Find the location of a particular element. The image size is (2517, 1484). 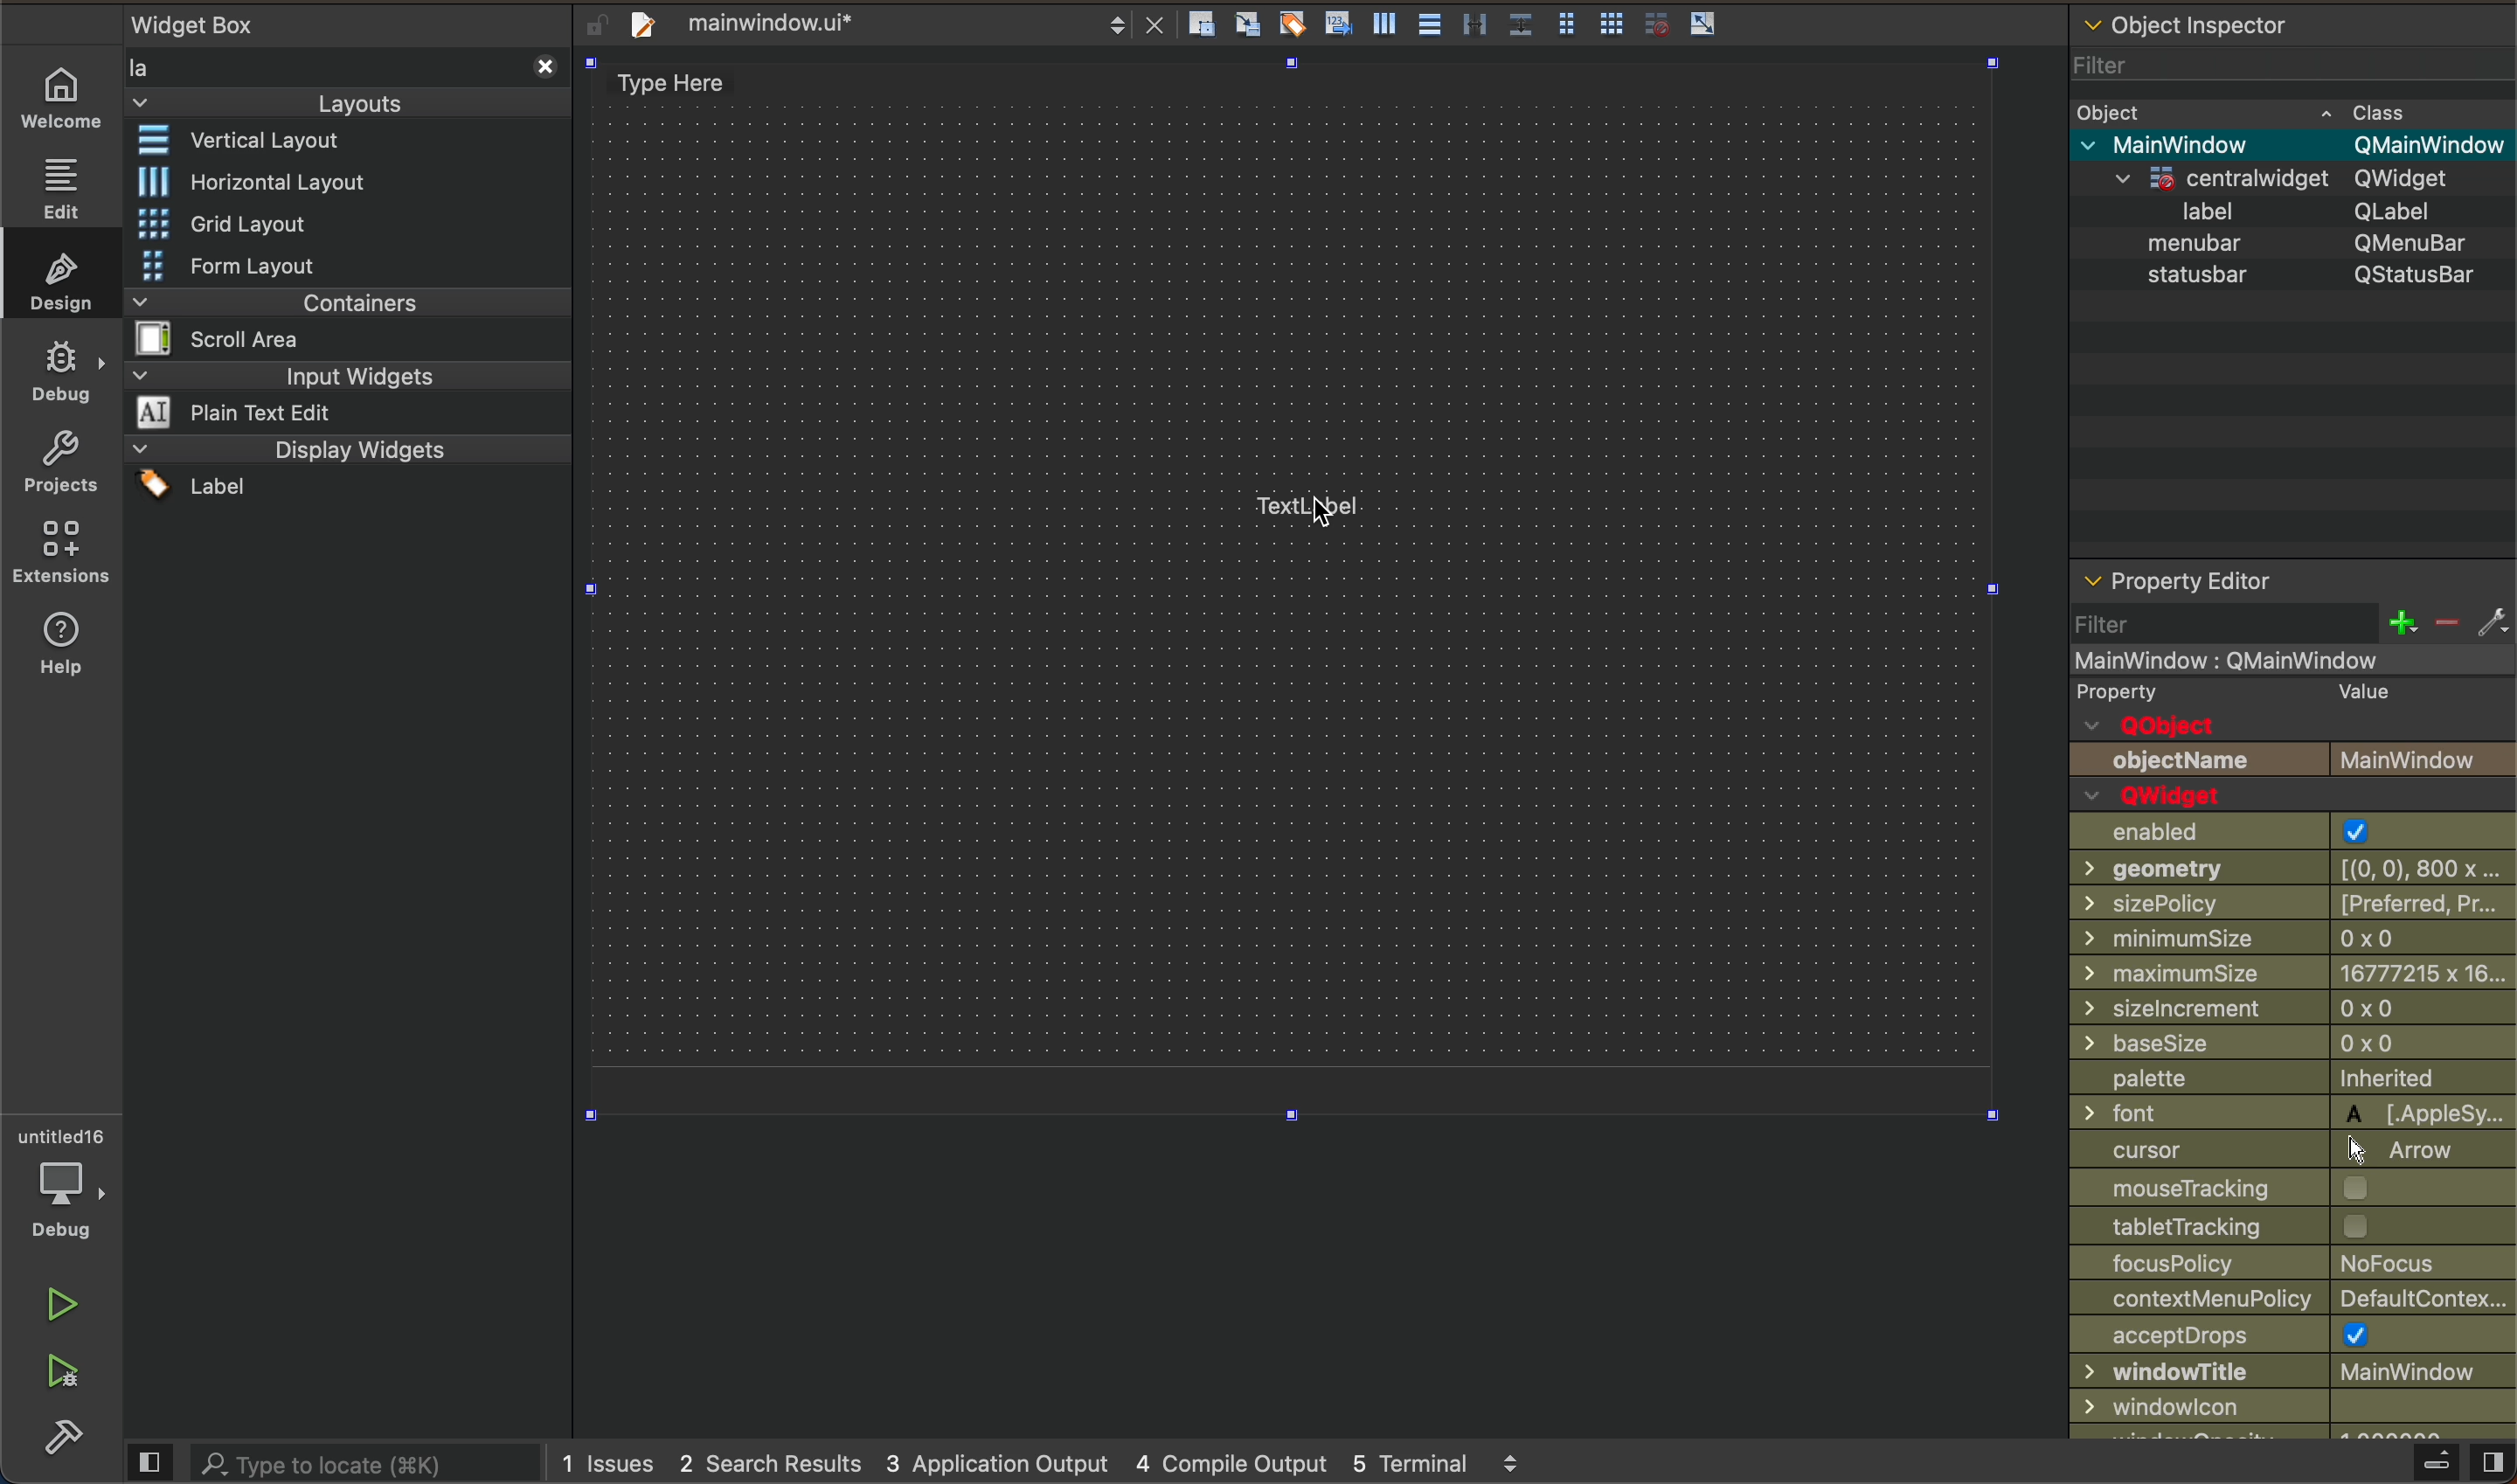

2 search result is located at coordinates (775, 1461).